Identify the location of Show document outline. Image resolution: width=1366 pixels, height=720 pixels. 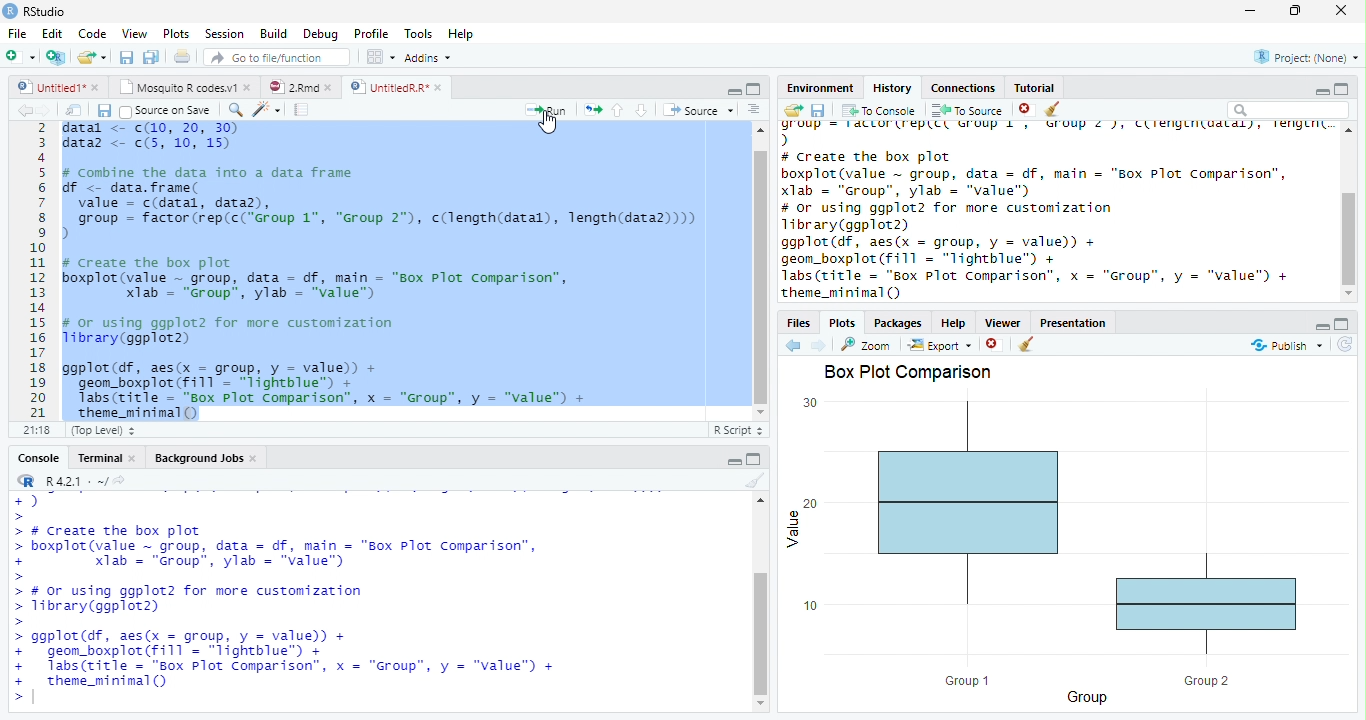
(754, 109).